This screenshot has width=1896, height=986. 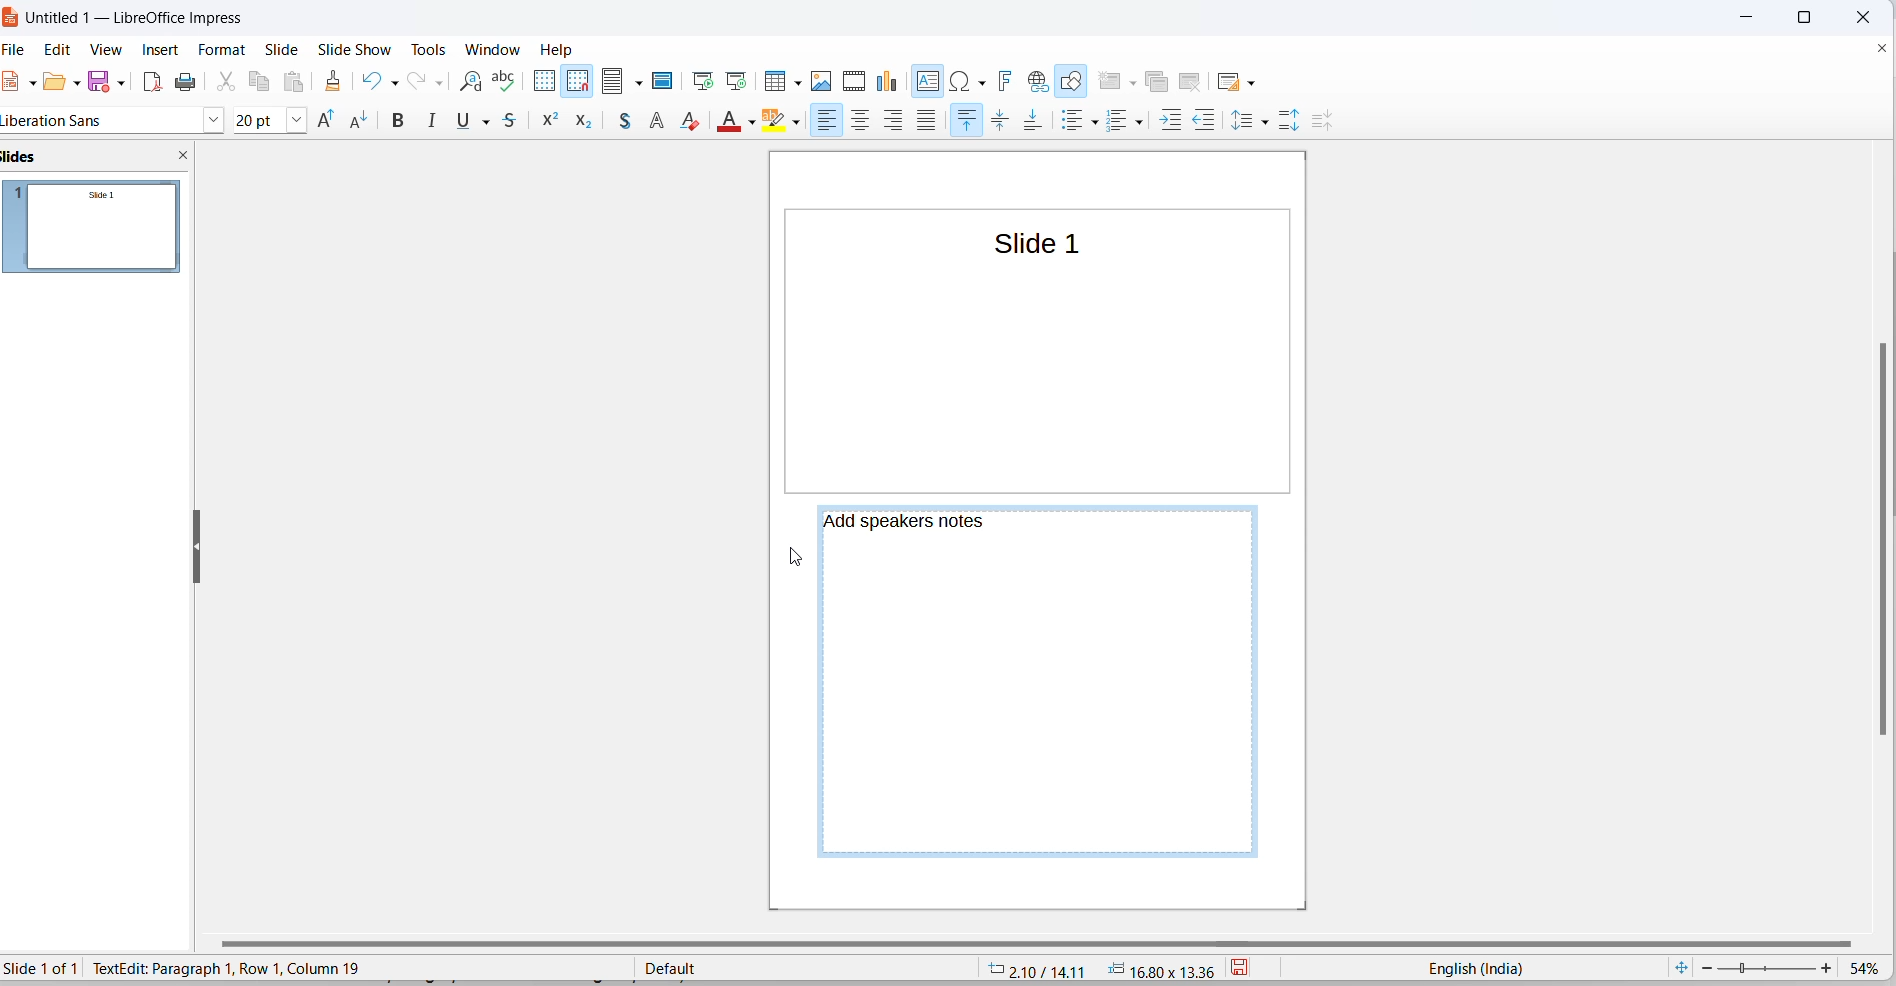 I want to click on toggle extrusion, so click(x=1110, y=123).